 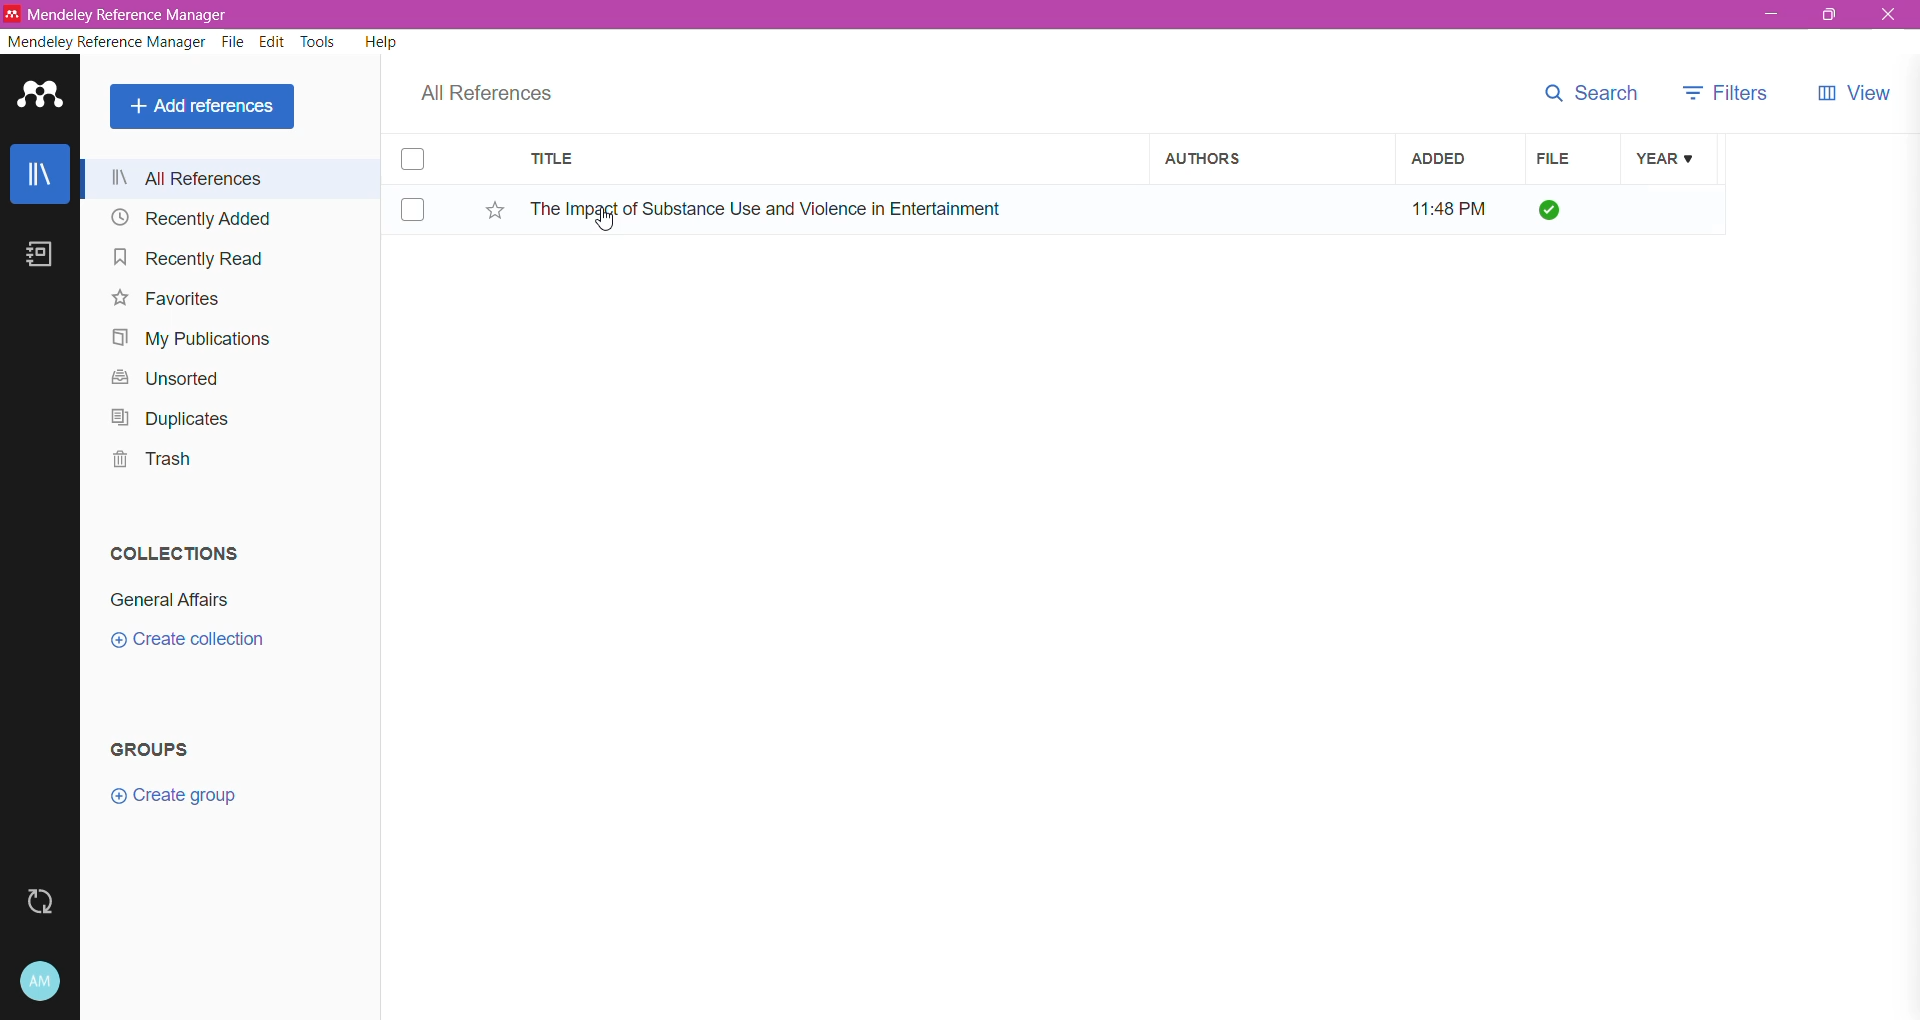 I want to click on Recently Read, so click(x=184, y=257).